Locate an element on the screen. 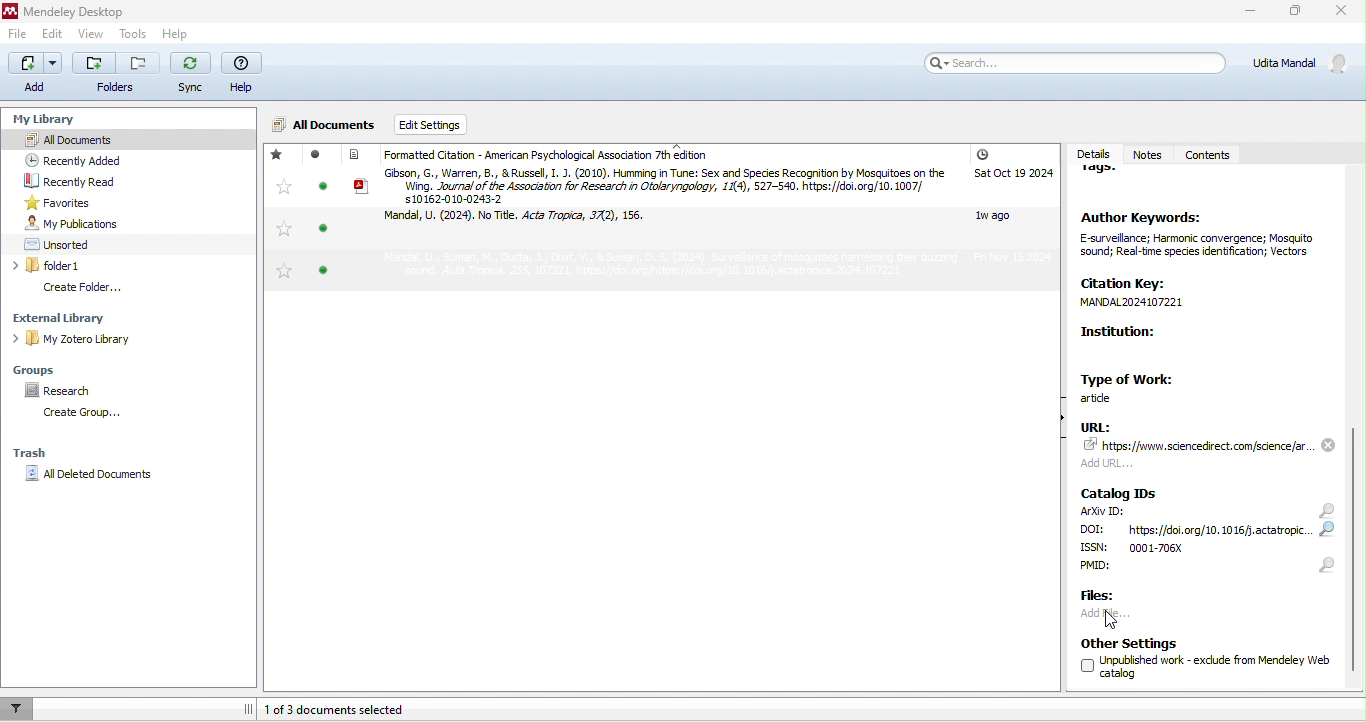 This screenshot has height=722, width=1366. slider moved is located at coordinates (1357, 548).